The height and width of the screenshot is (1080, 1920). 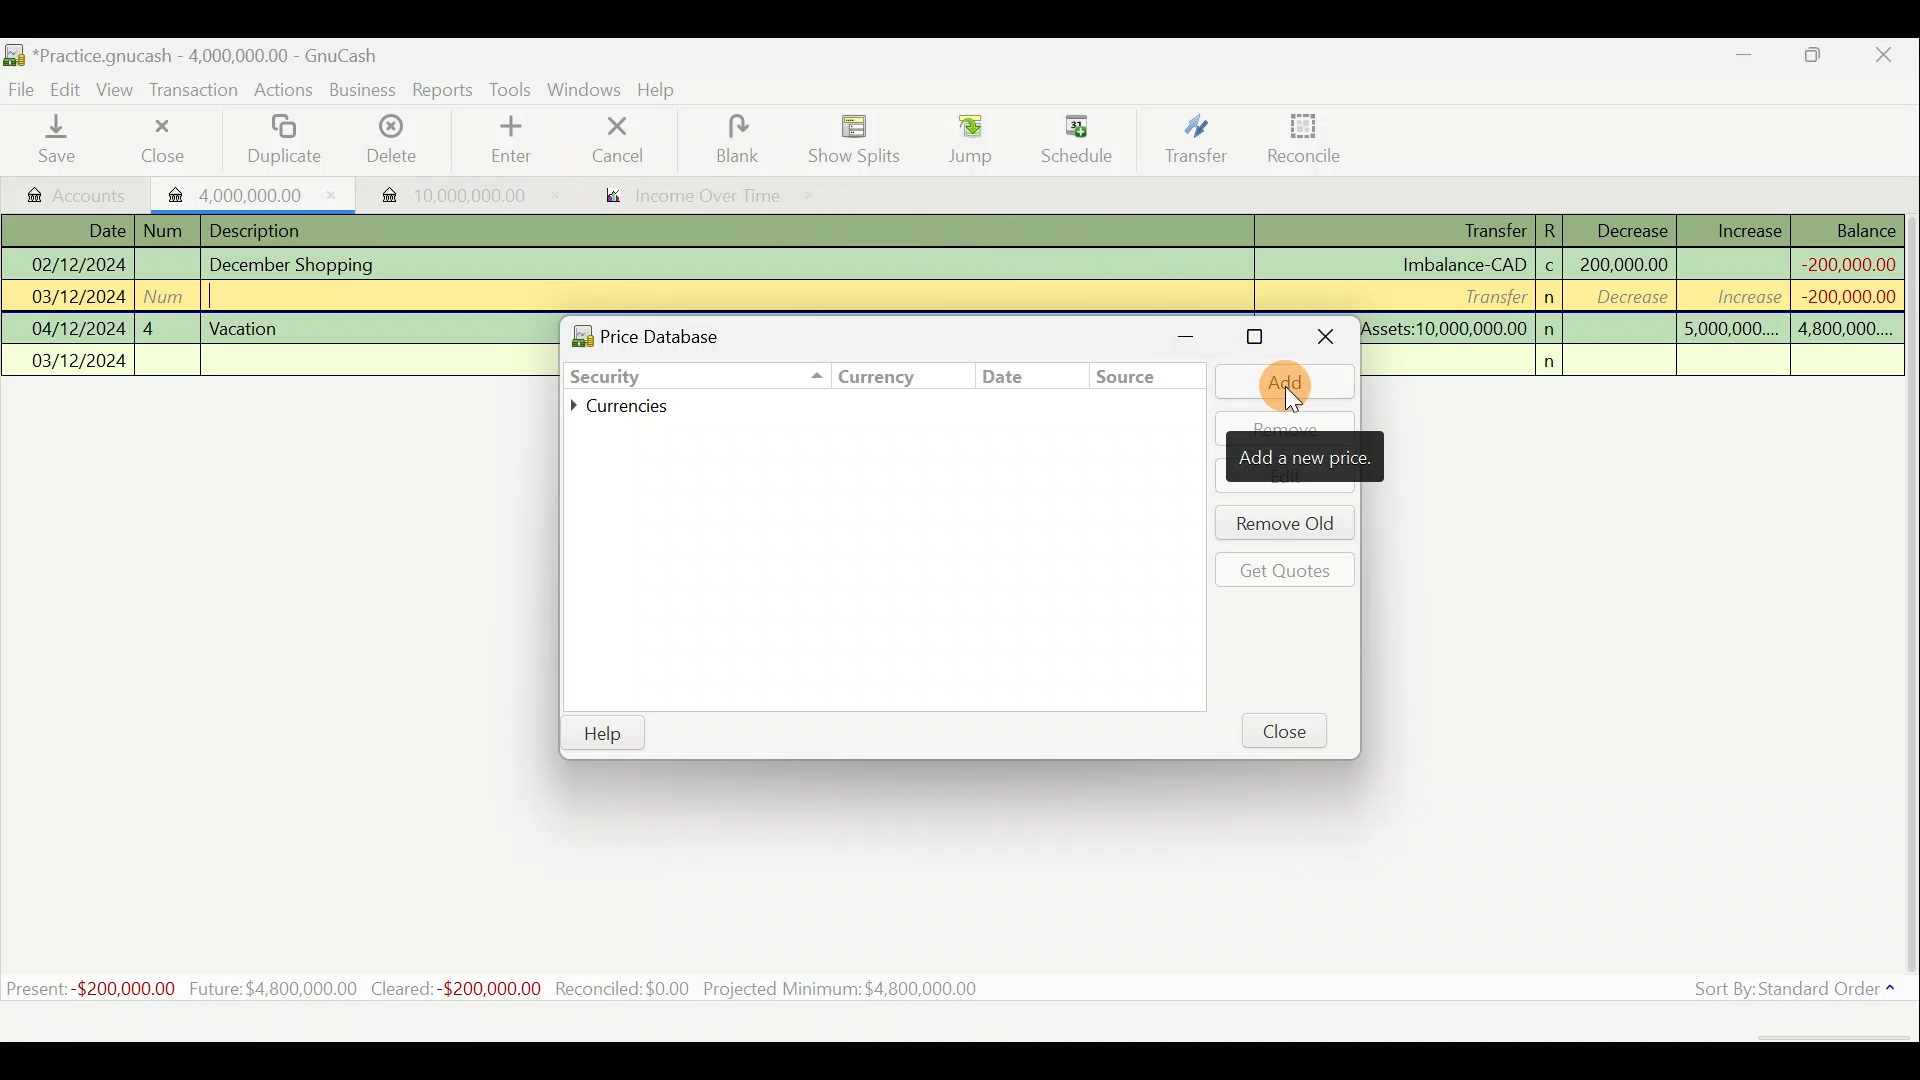 I want to click on -200,000,000, so click(x=1841, y=296).